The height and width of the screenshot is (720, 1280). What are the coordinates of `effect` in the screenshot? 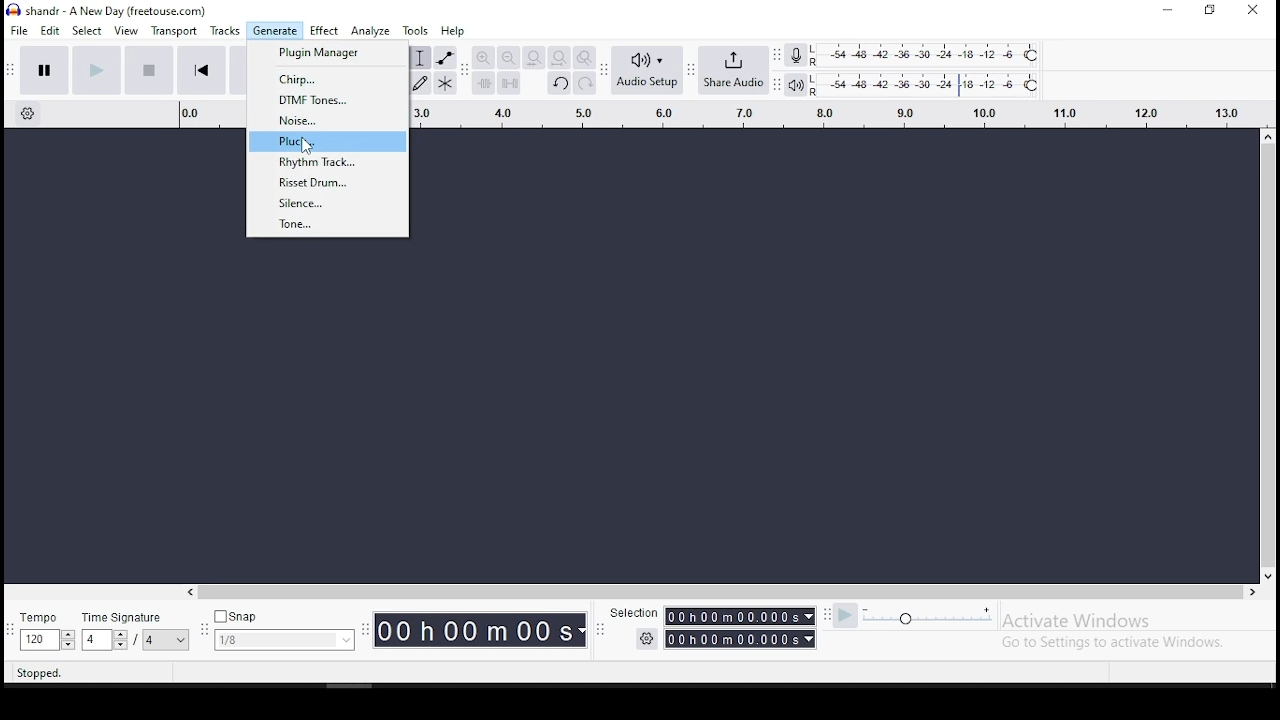 It's located at (325, 30).